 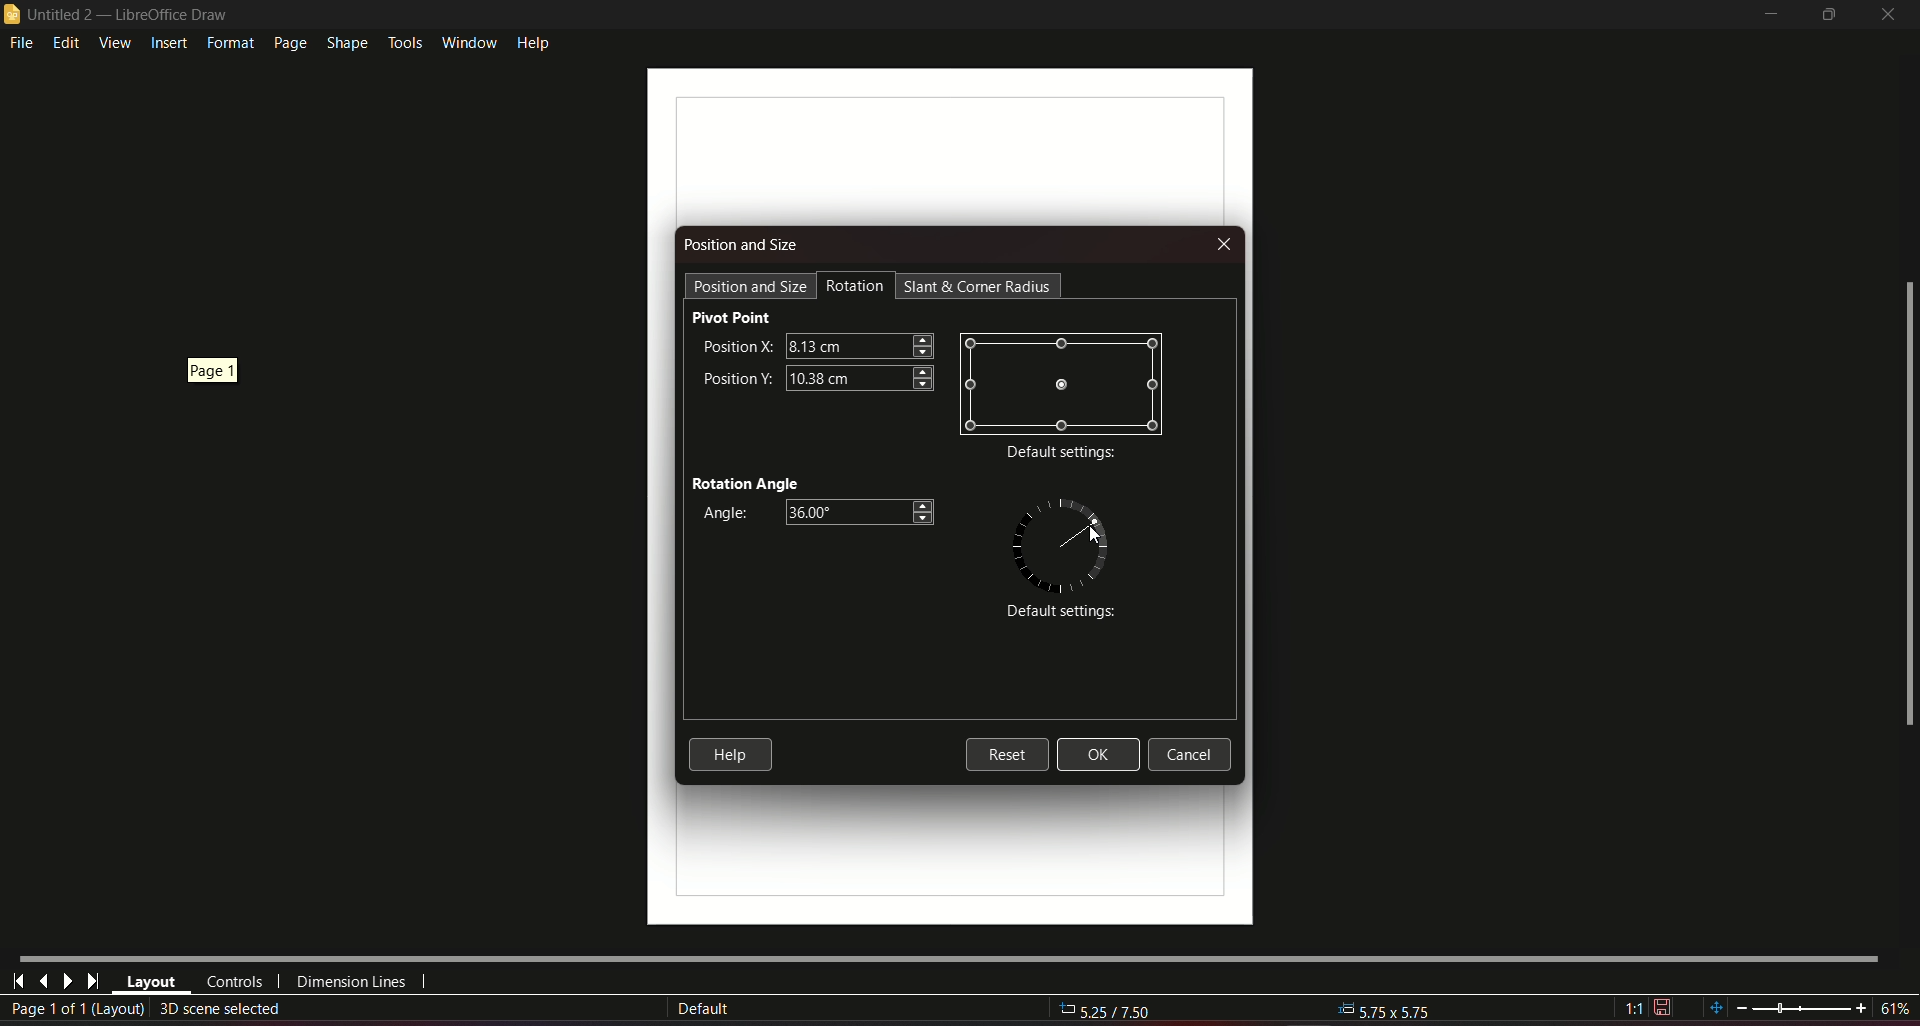 What do you see at coordinates (703, 1009) in the screenshot?
I see `Default` at bounding box center [703, 1009].